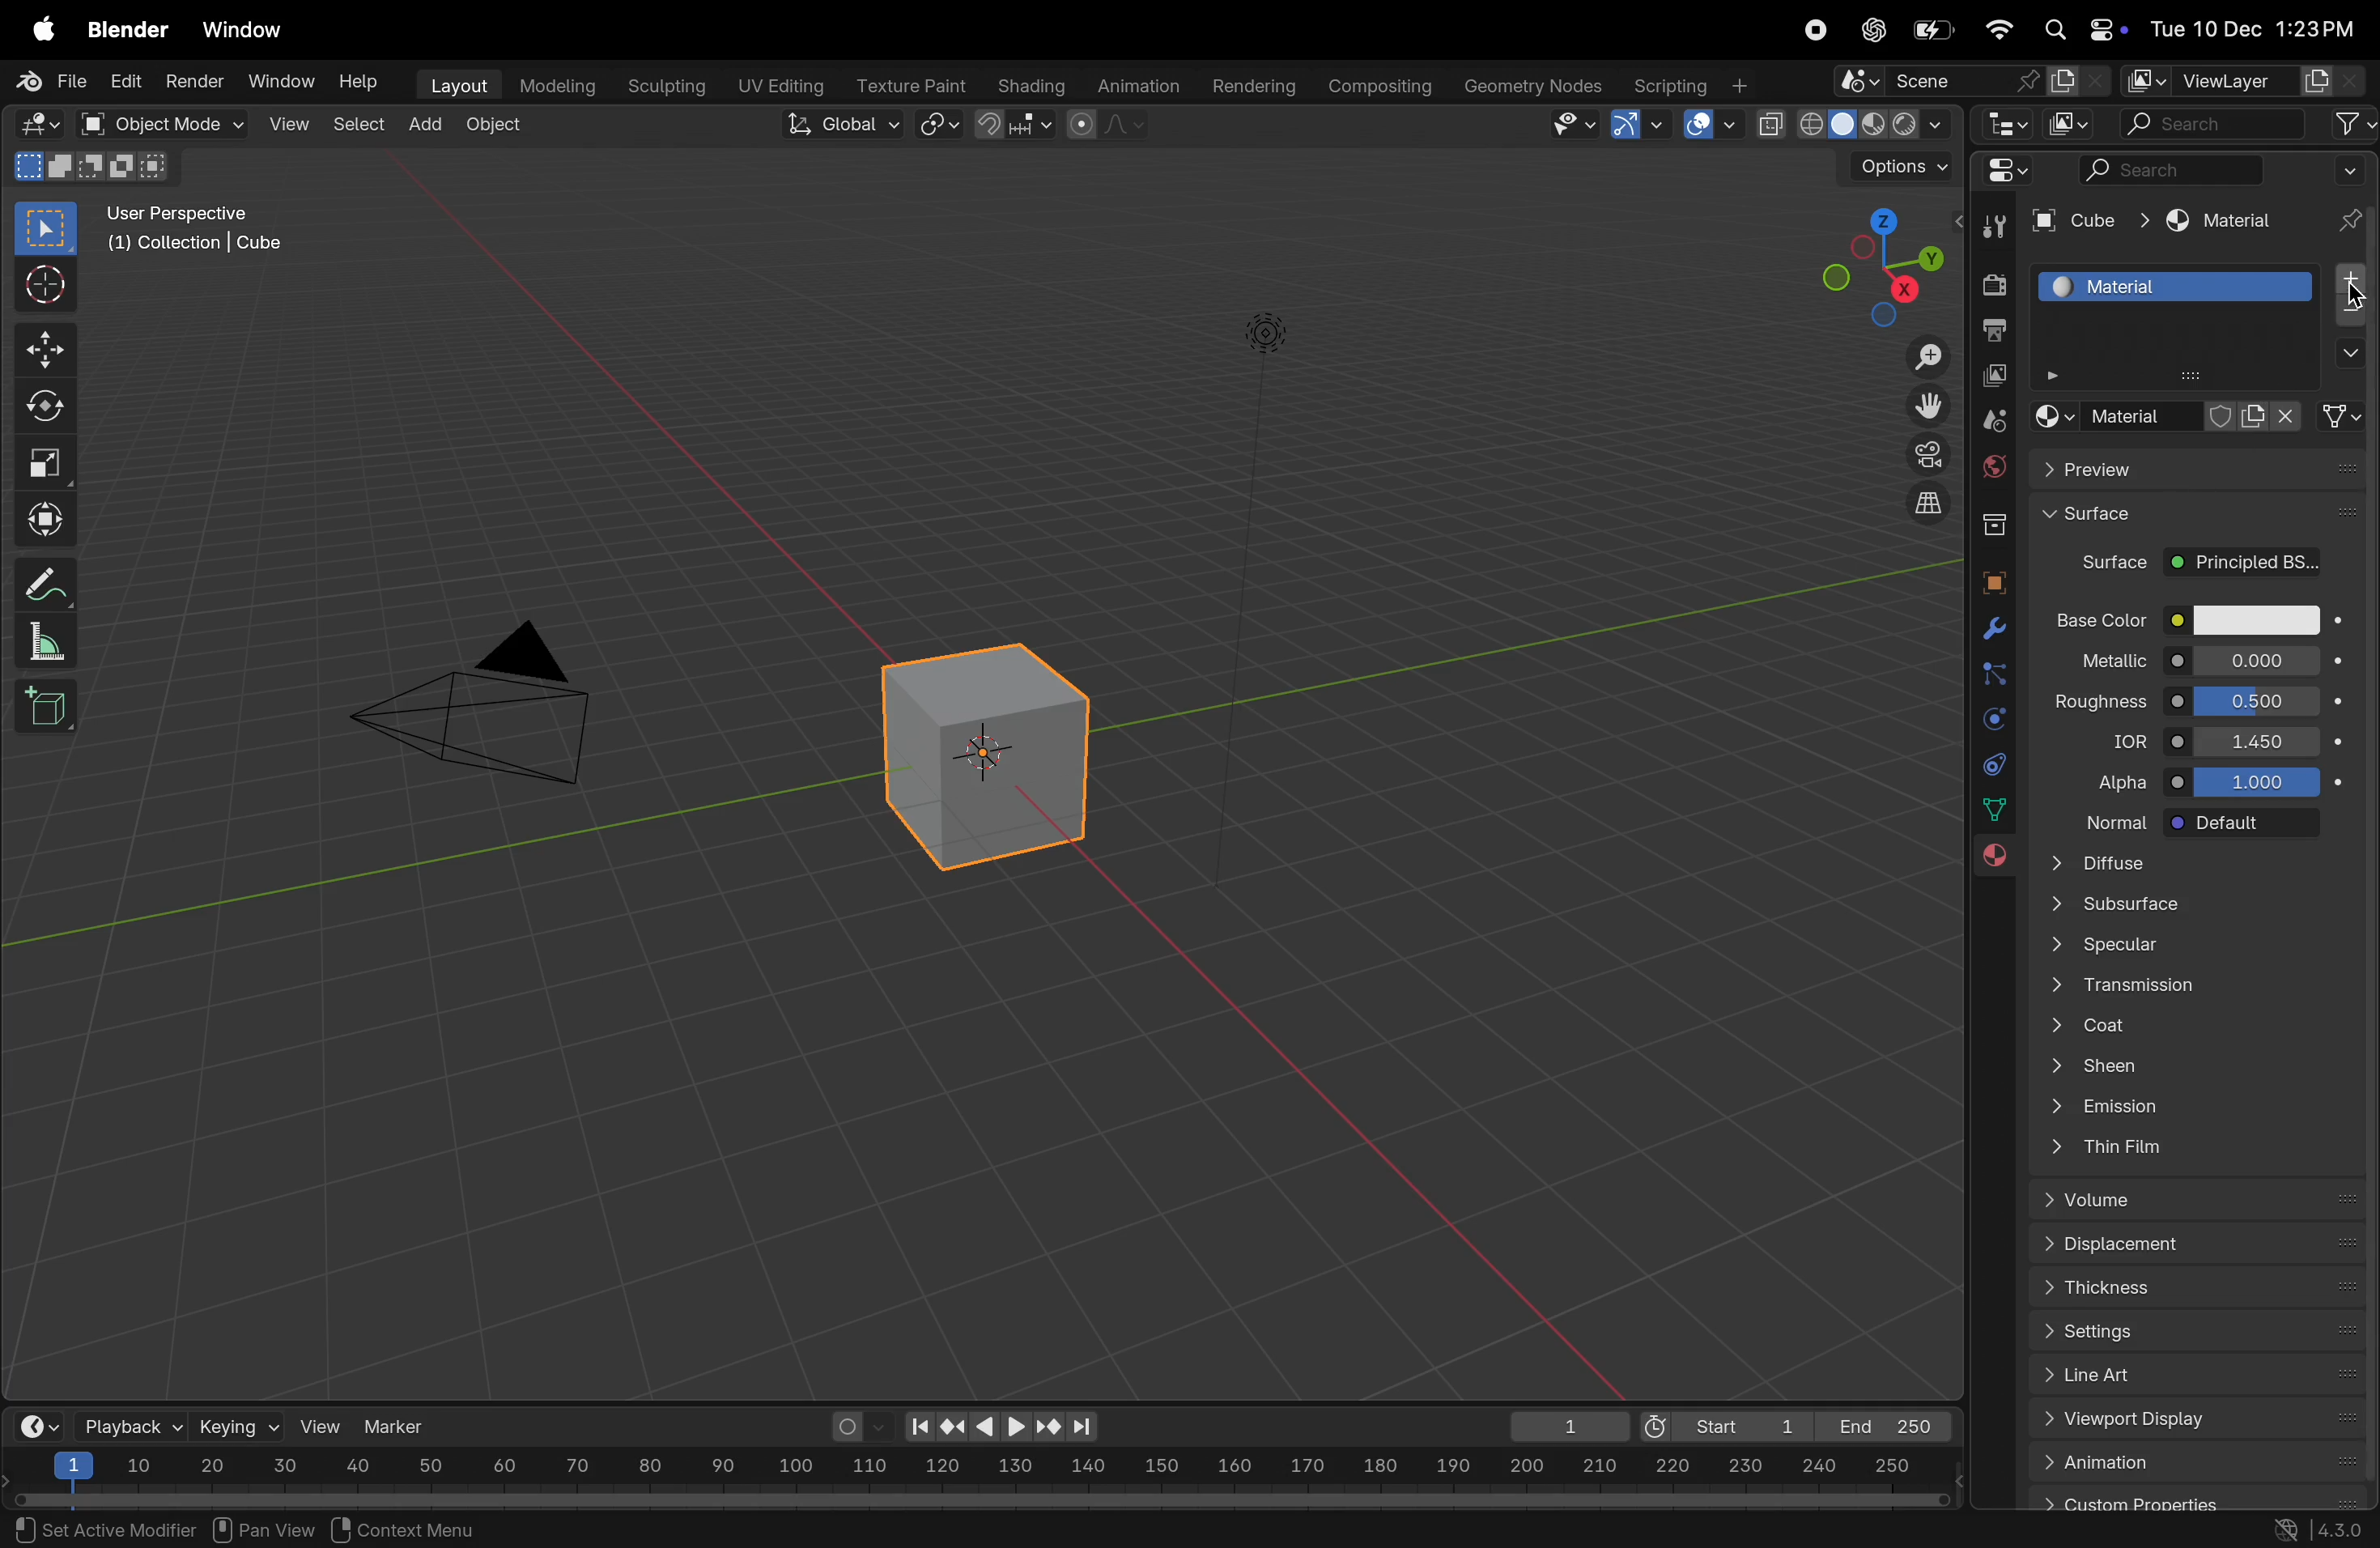 The height and width of the screenshot is (1548, 2380). What do you see at coordinates (978, 756) in the screenshot?
I see `3D cube ` at bounding box center [978, 756].